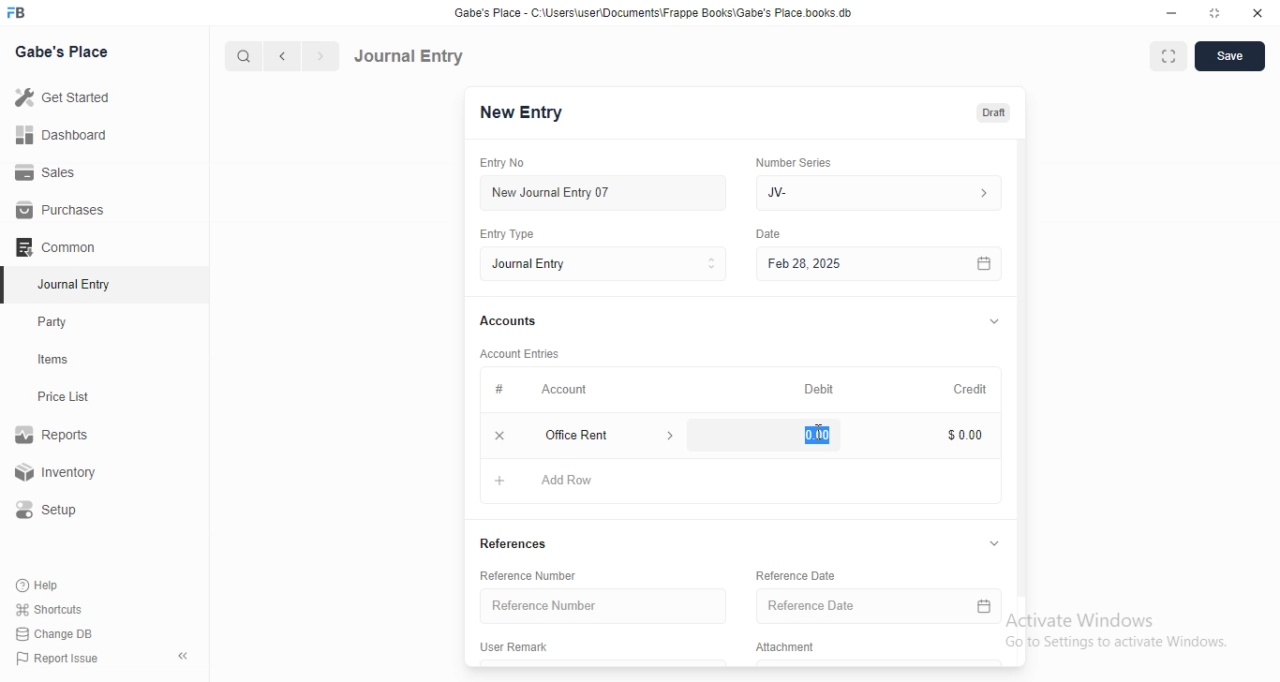  I want to click on Dashboard, so click(59, 135).